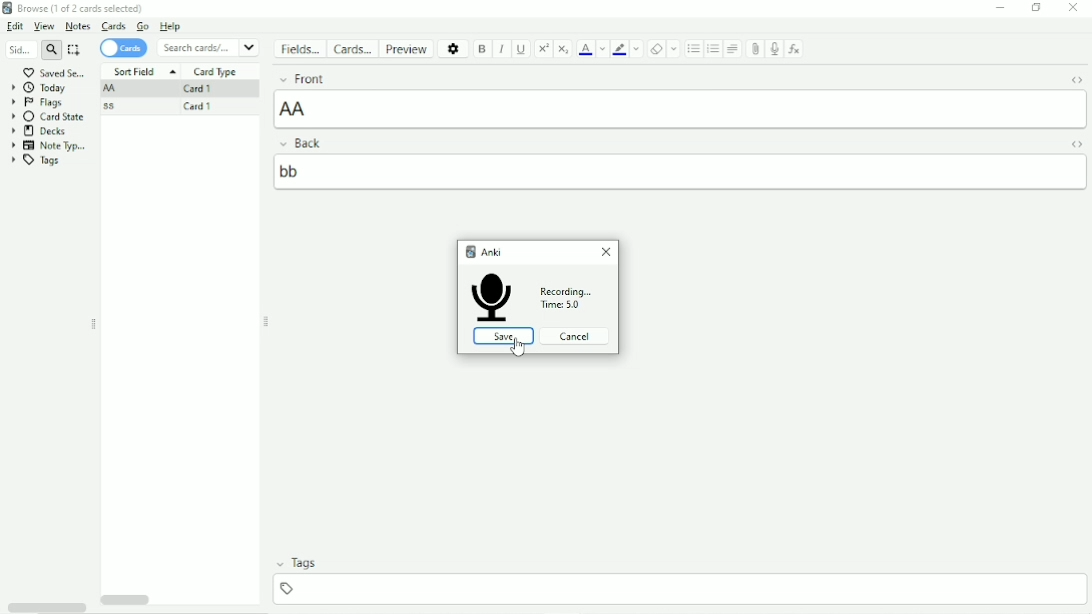 The height and width of the screenshot is (614, 1092). I want to click on Close, so click(1074, 7).